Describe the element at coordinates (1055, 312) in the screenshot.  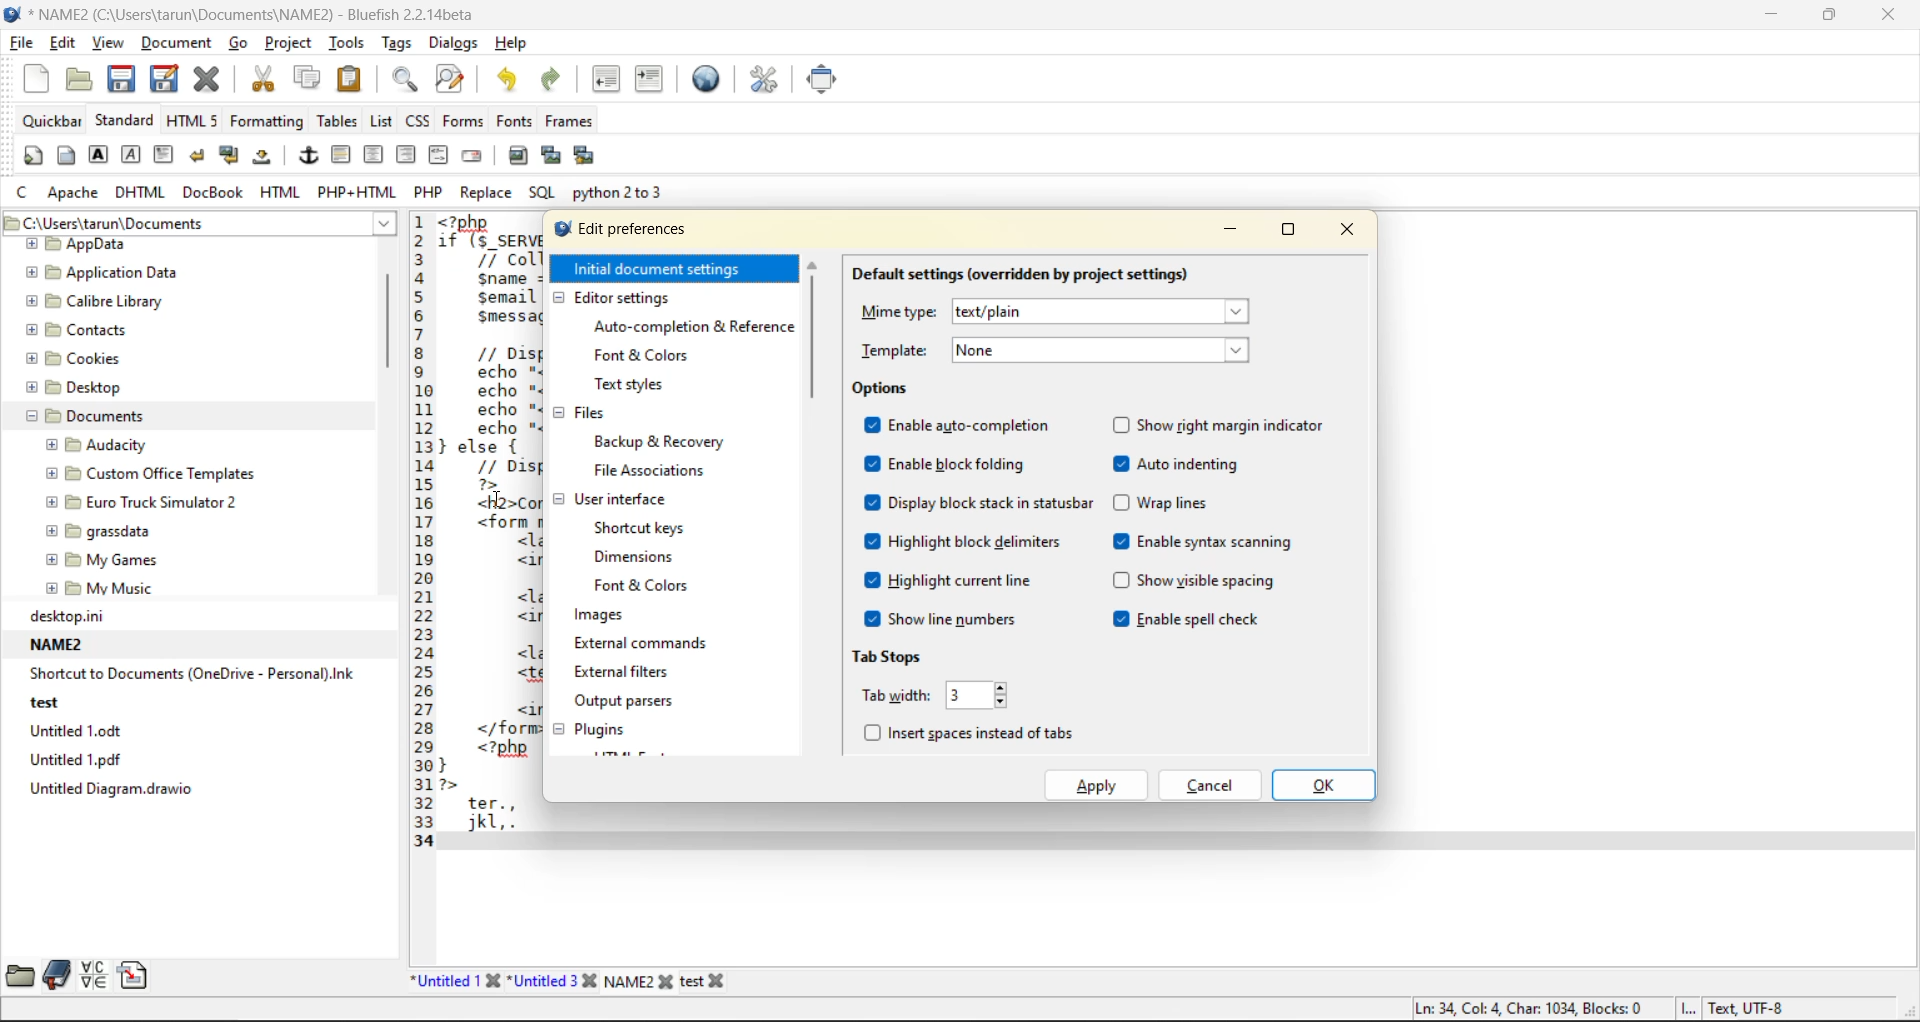
I see `mime type` at that location.